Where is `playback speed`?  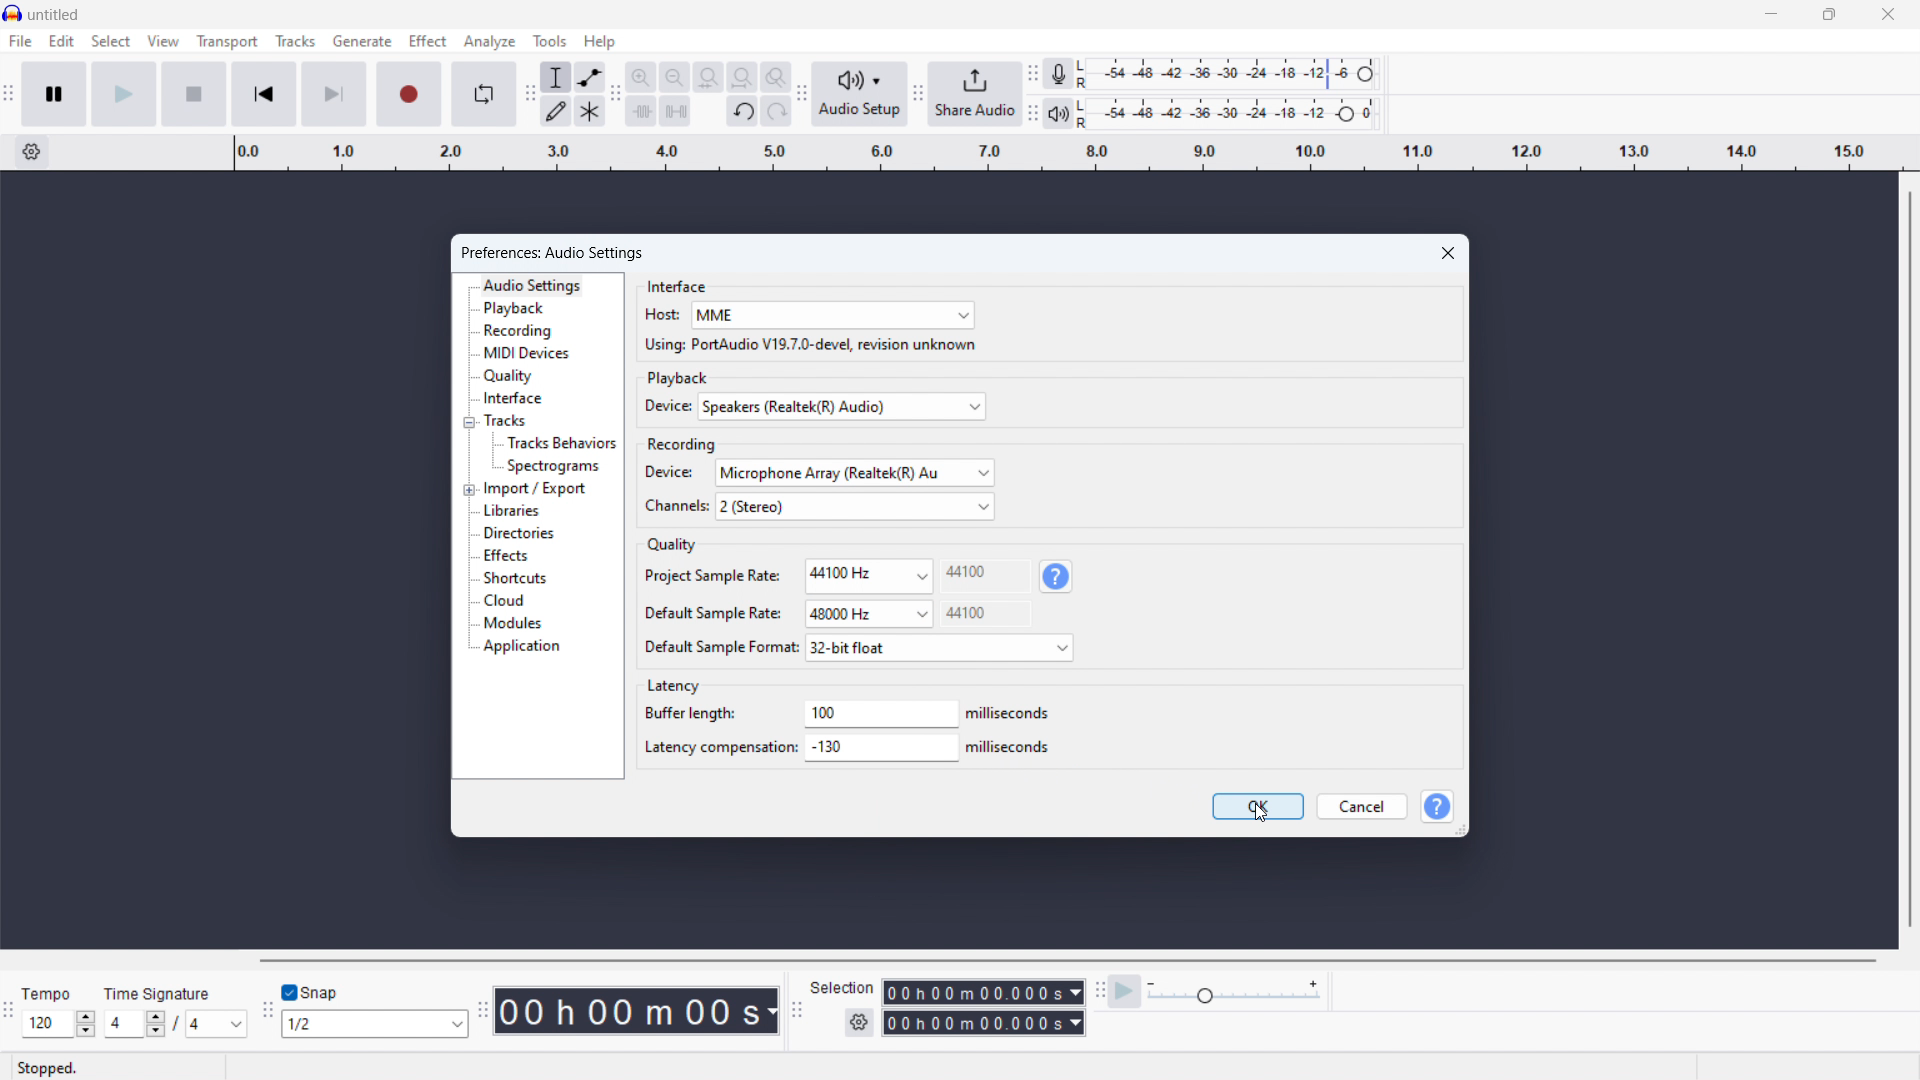
playback speed is located at coordinates (1234, 992).